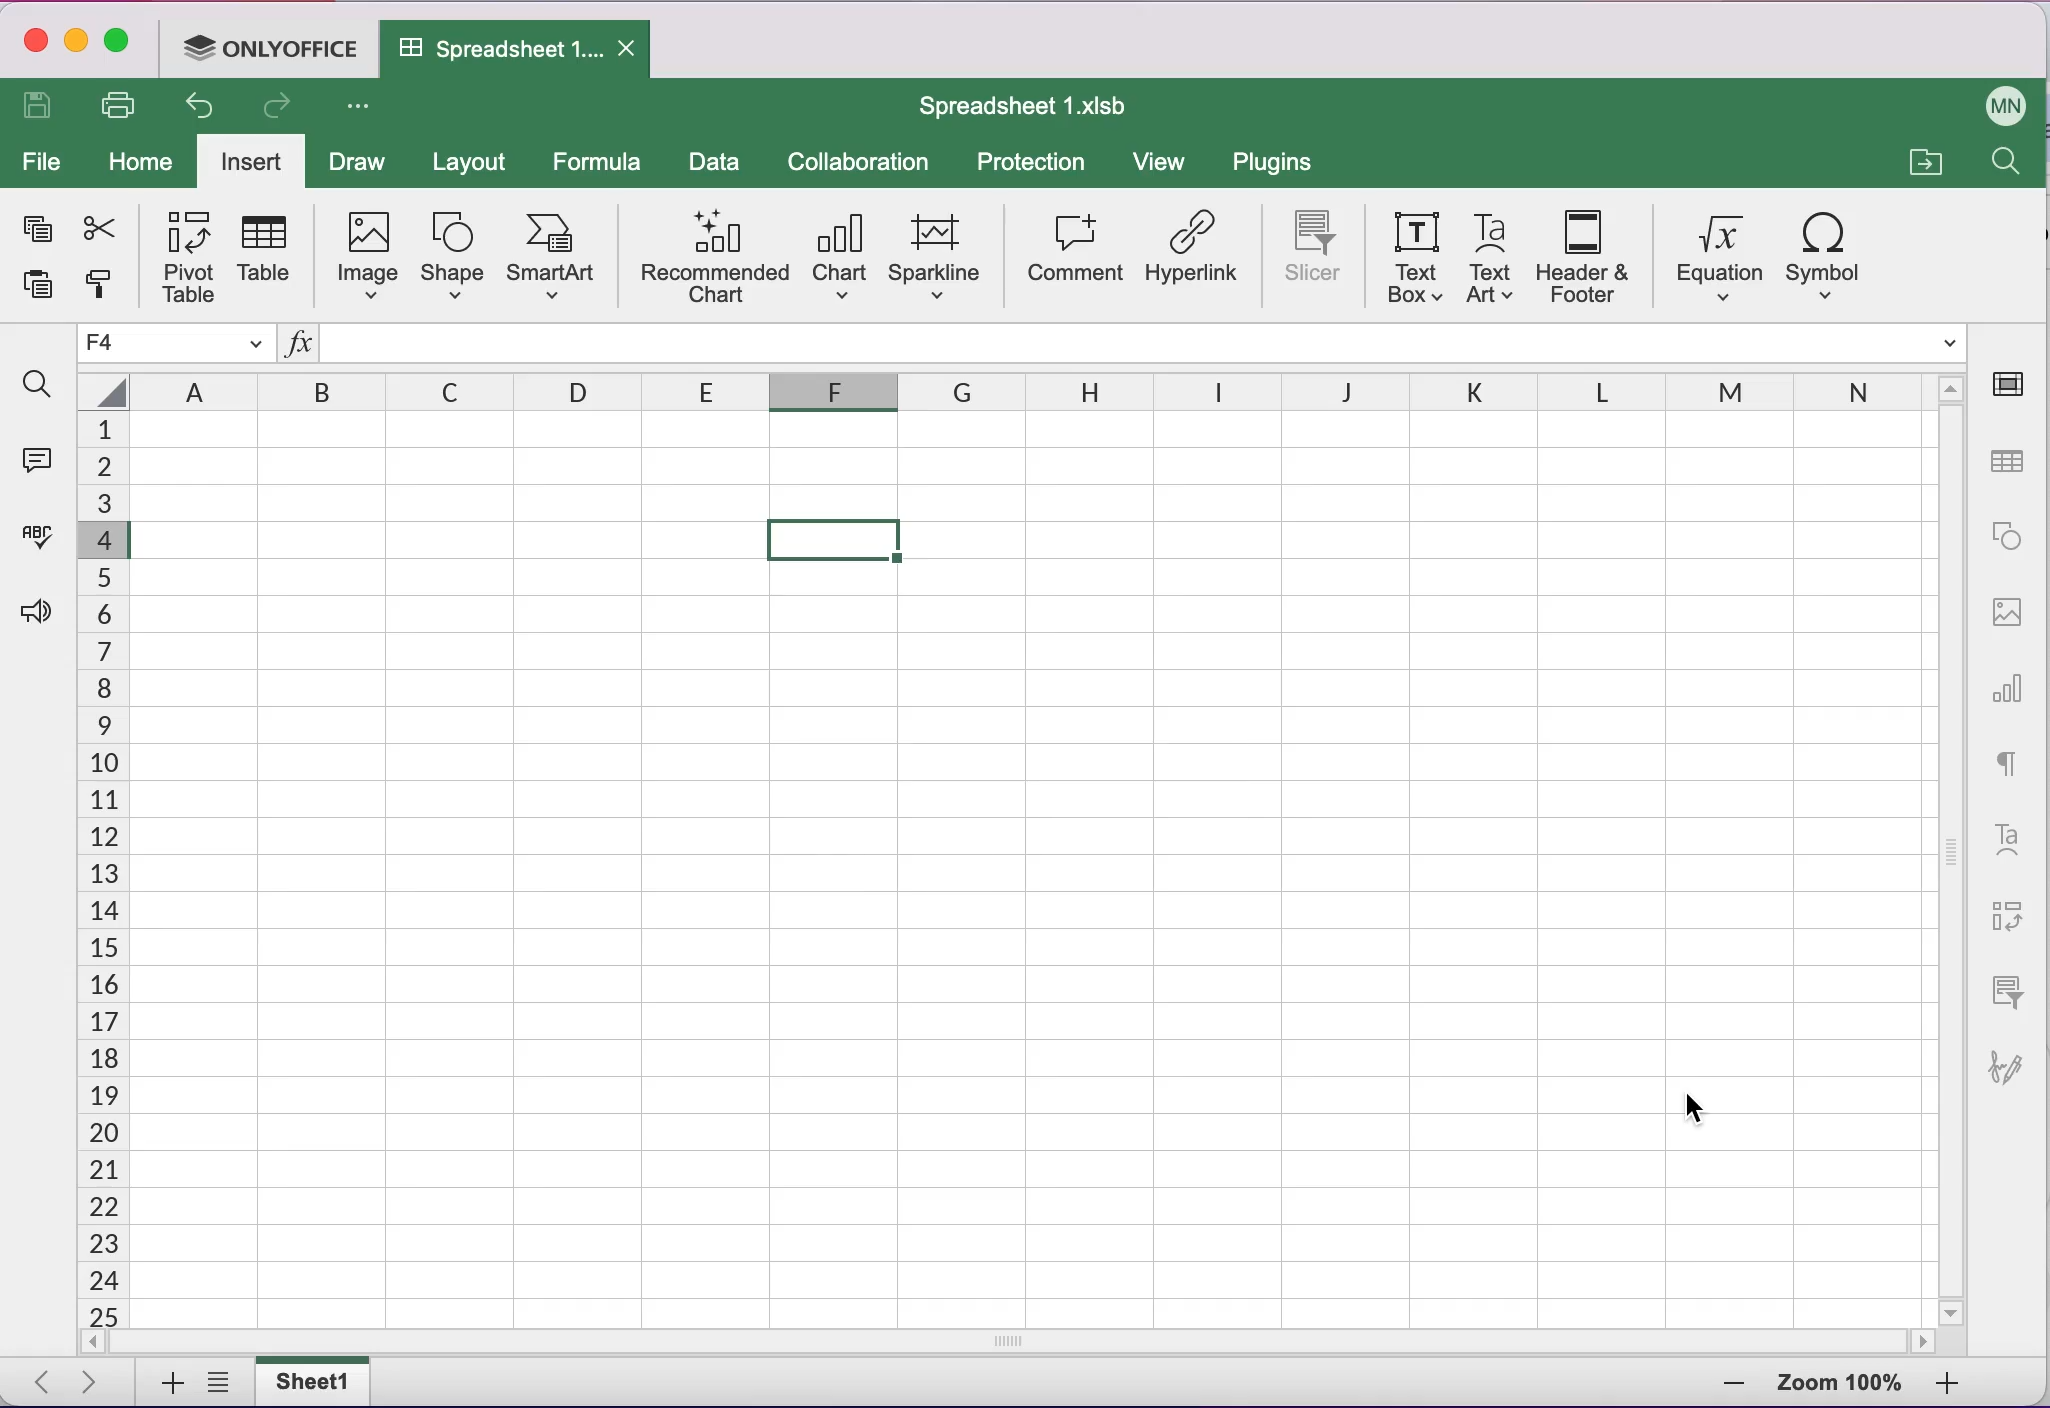 The height and width of the screenshot is (1408, 2050). What do you see at coordinates (365, 112) in the screenshot?
I see `more options` at bounding box center [365, 112].